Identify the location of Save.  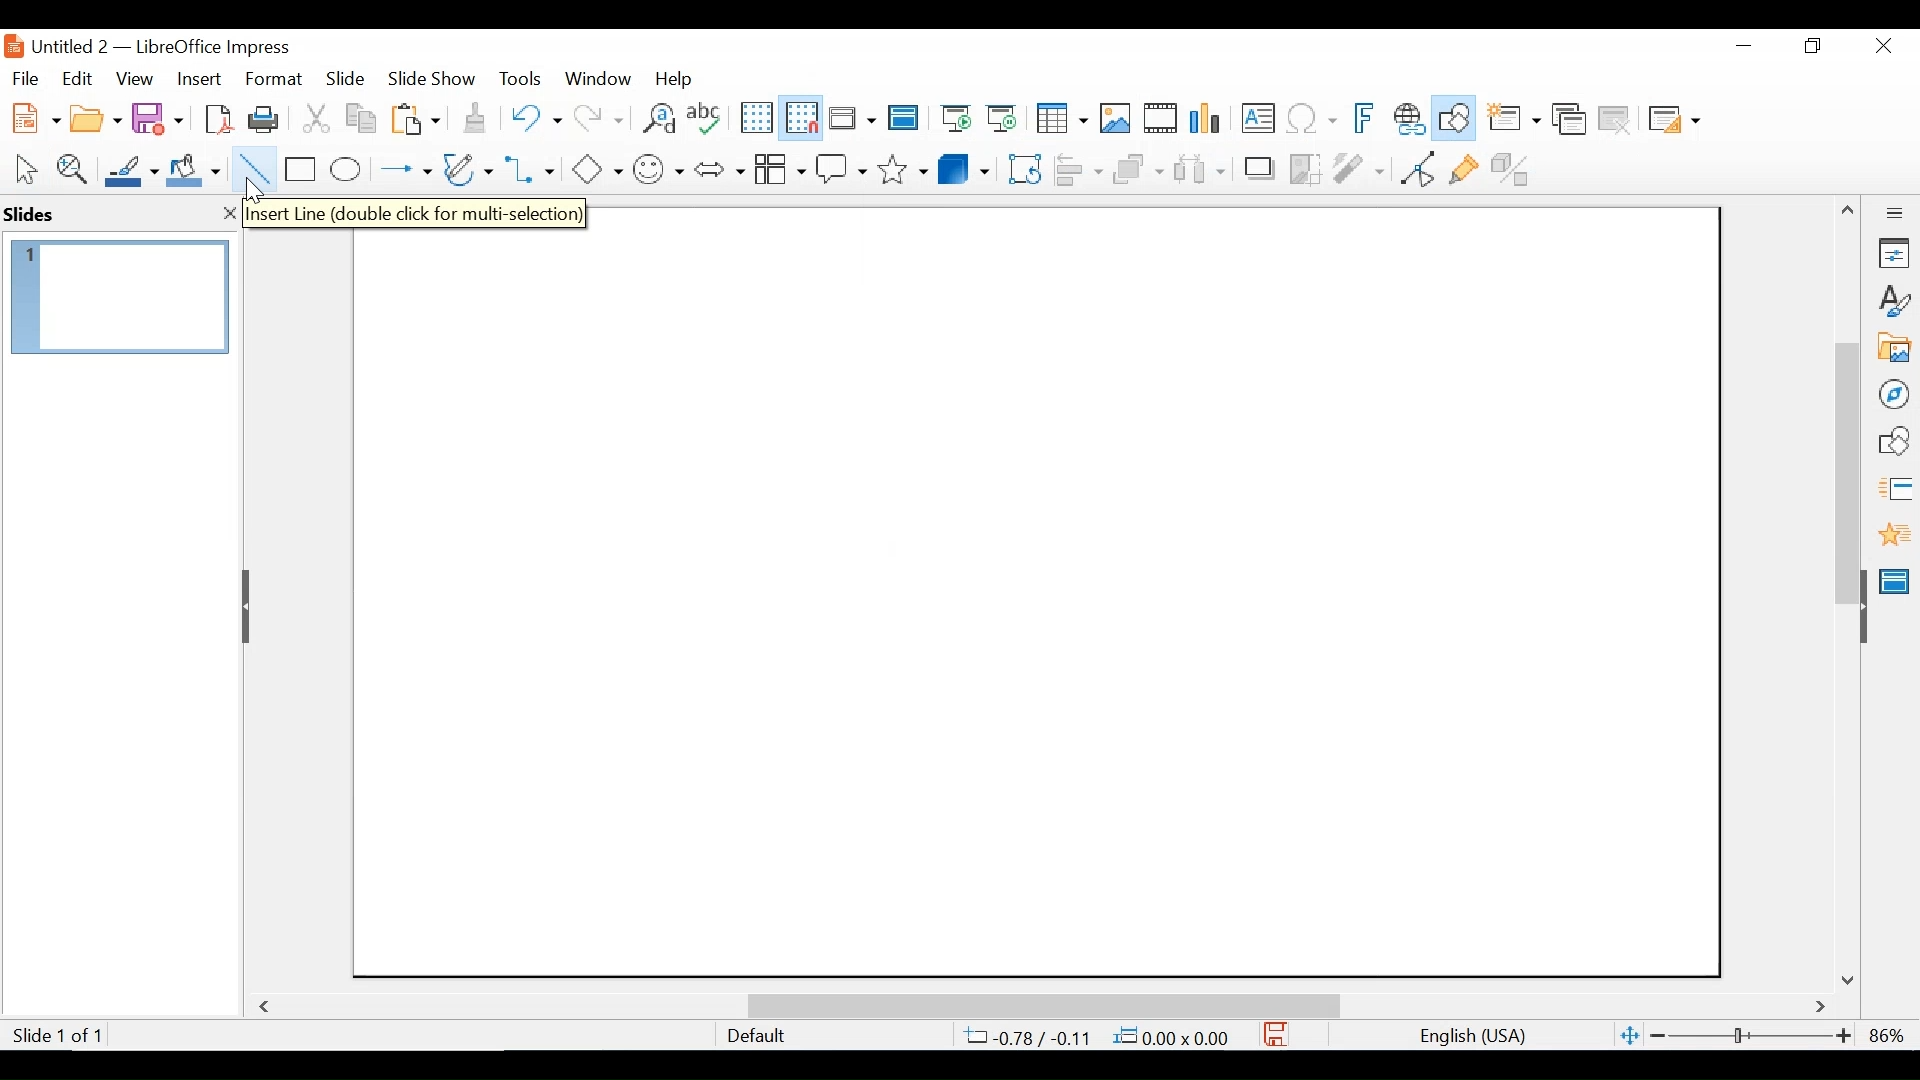
(160, 117).